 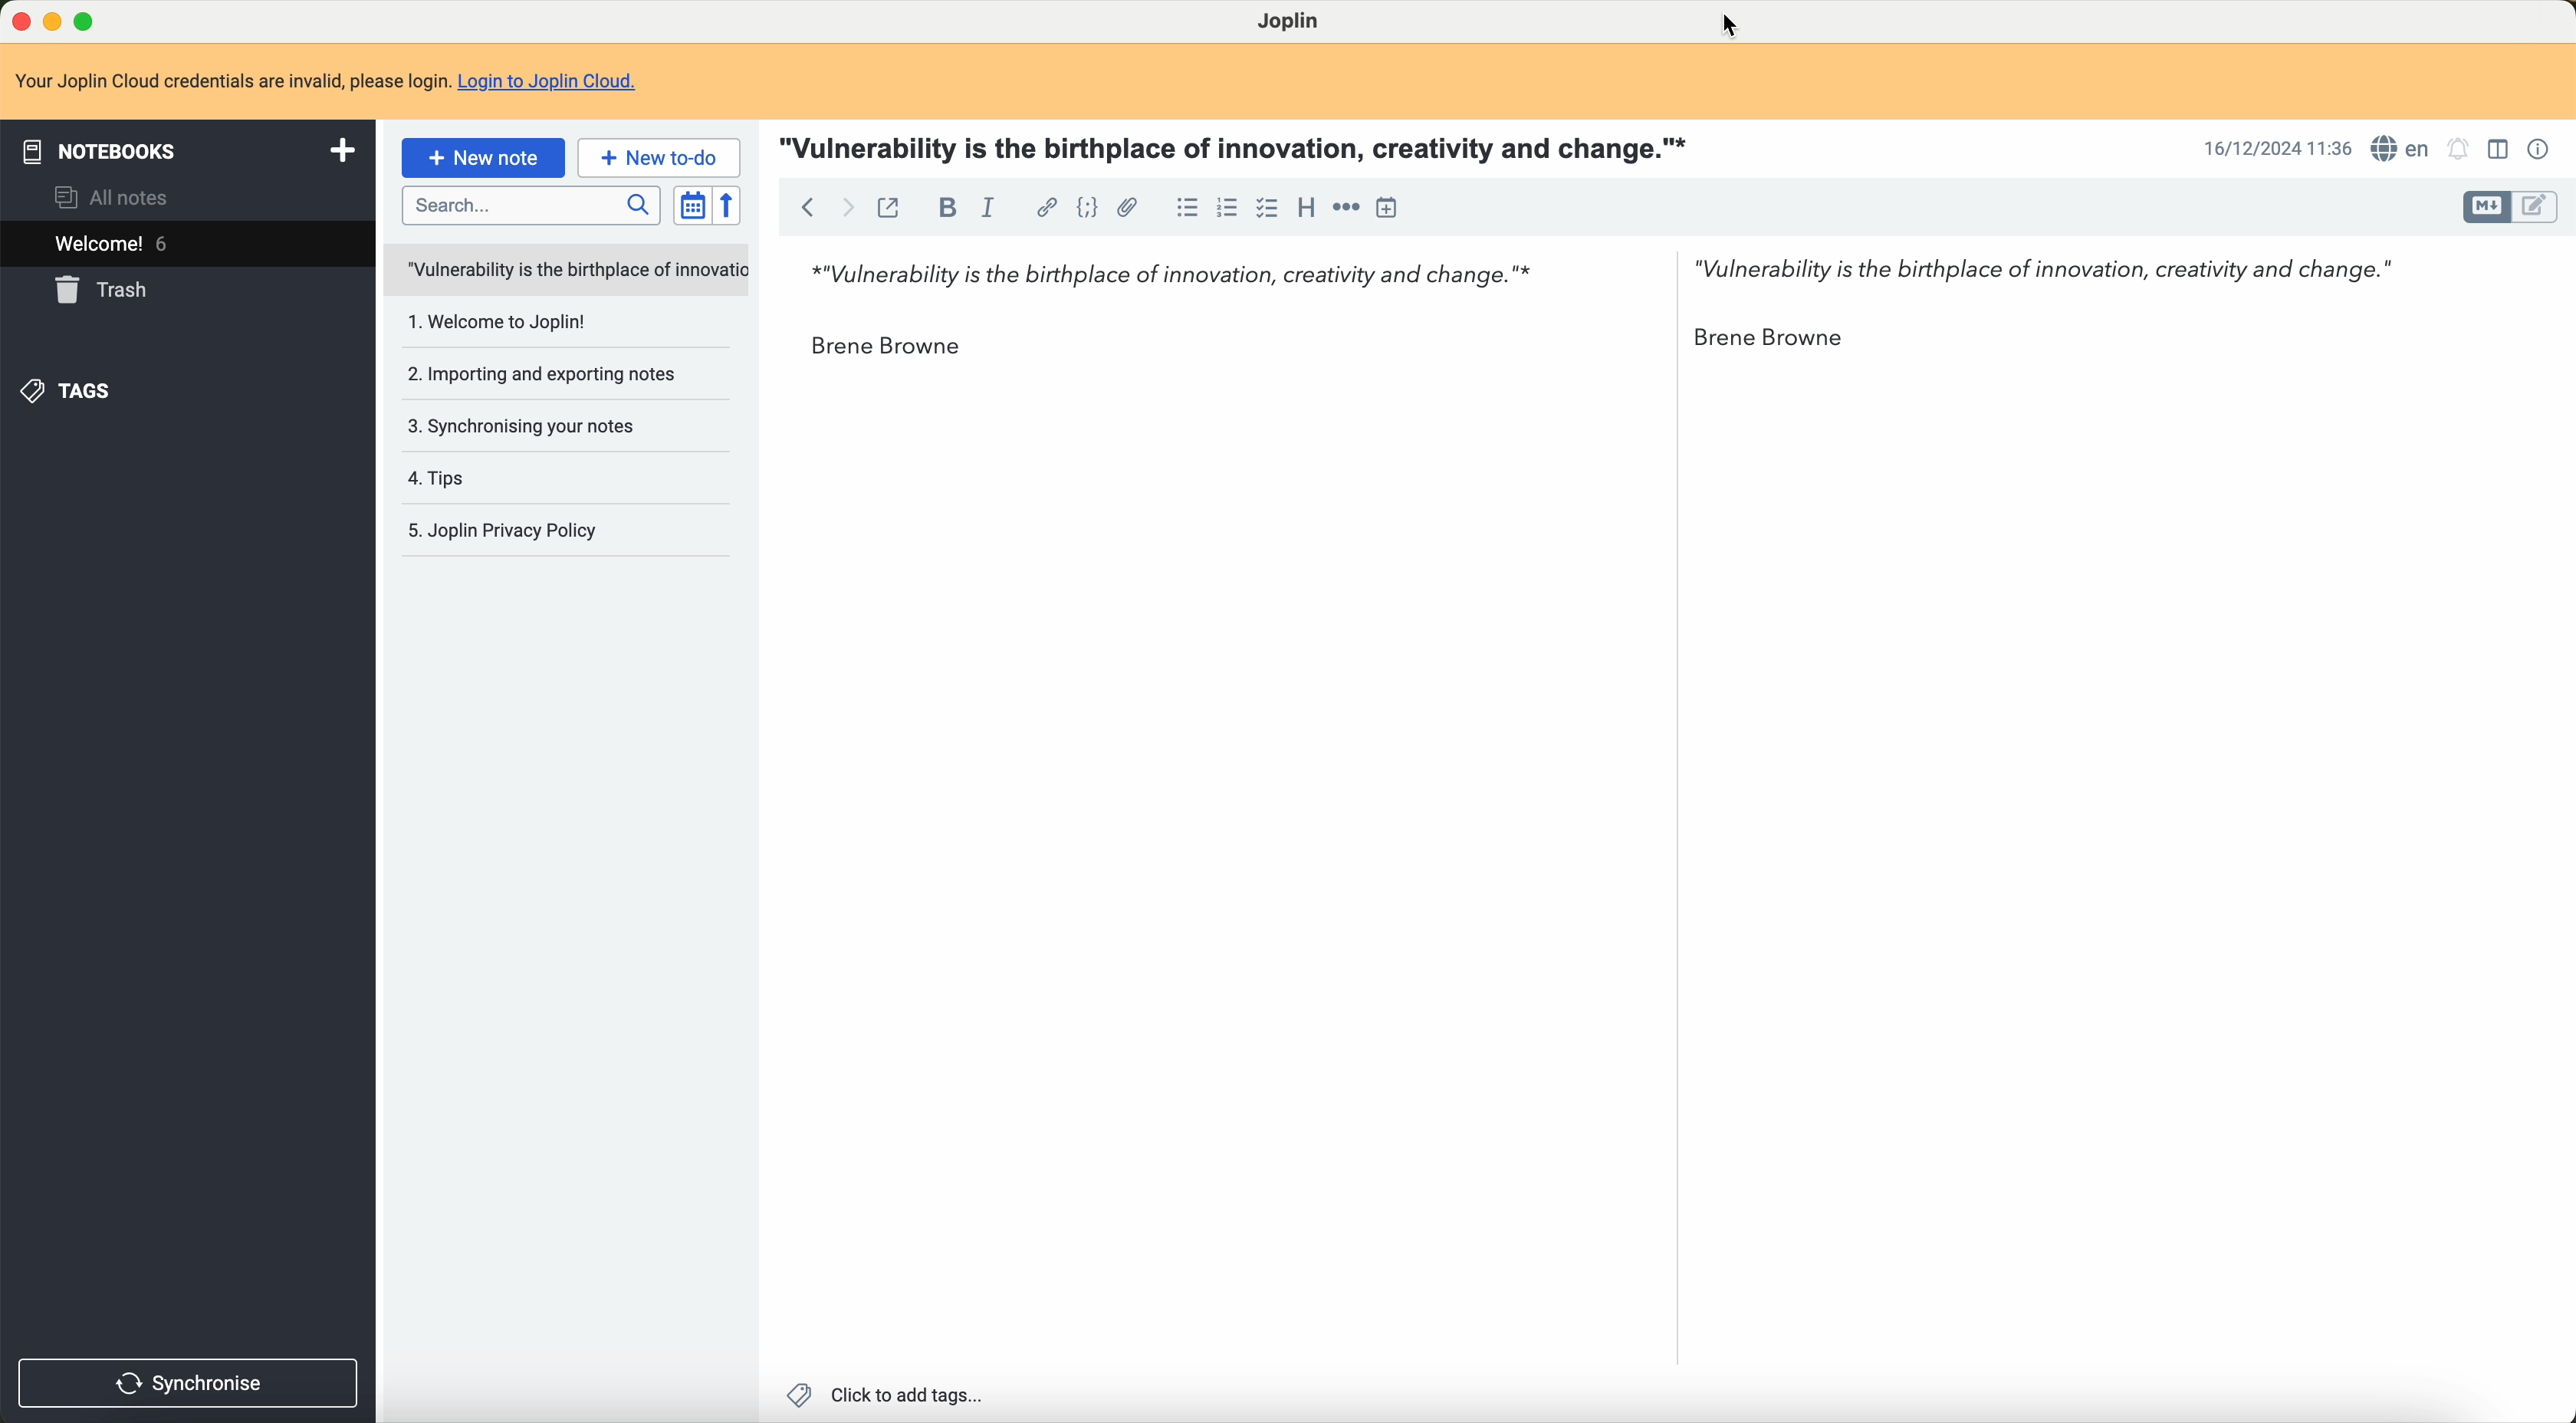 What do you see at coordinates (1788, 338) in the screenshot?
I see `Brene Browne` at bounding box center [1788, 338].